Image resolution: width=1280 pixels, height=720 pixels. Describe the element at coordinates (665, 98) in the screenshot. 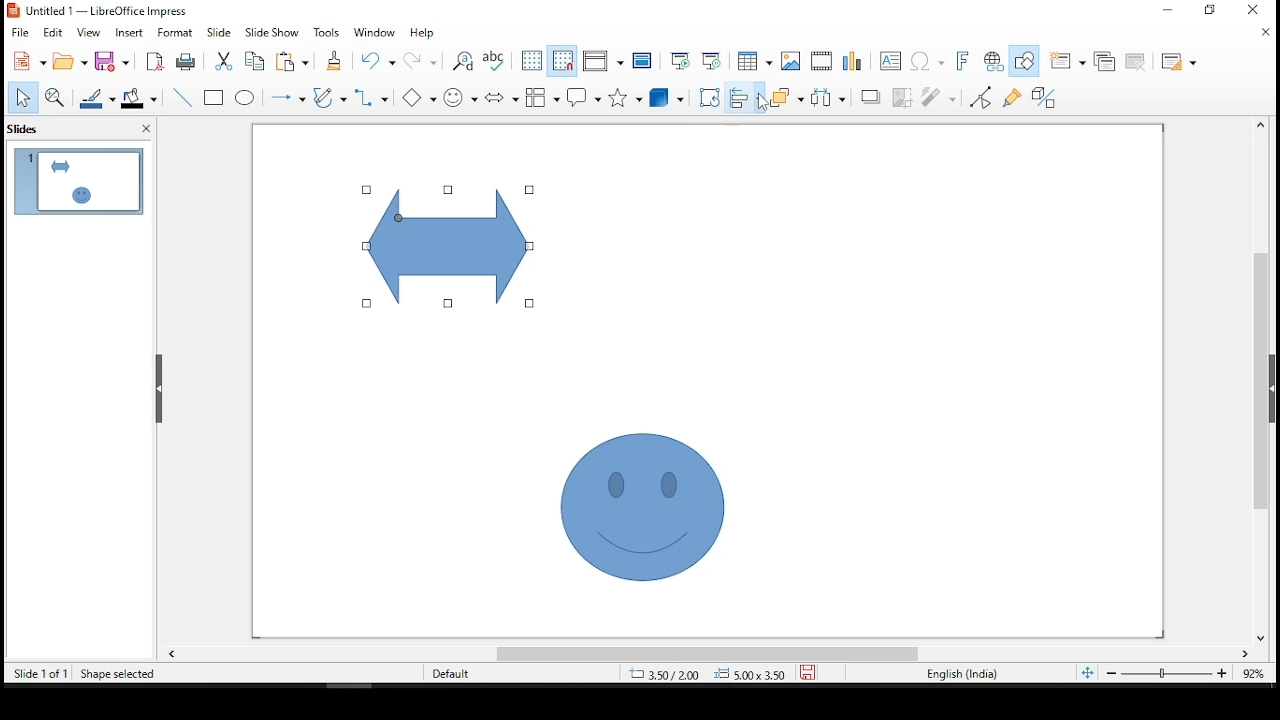

I see `3D objects` at that location.